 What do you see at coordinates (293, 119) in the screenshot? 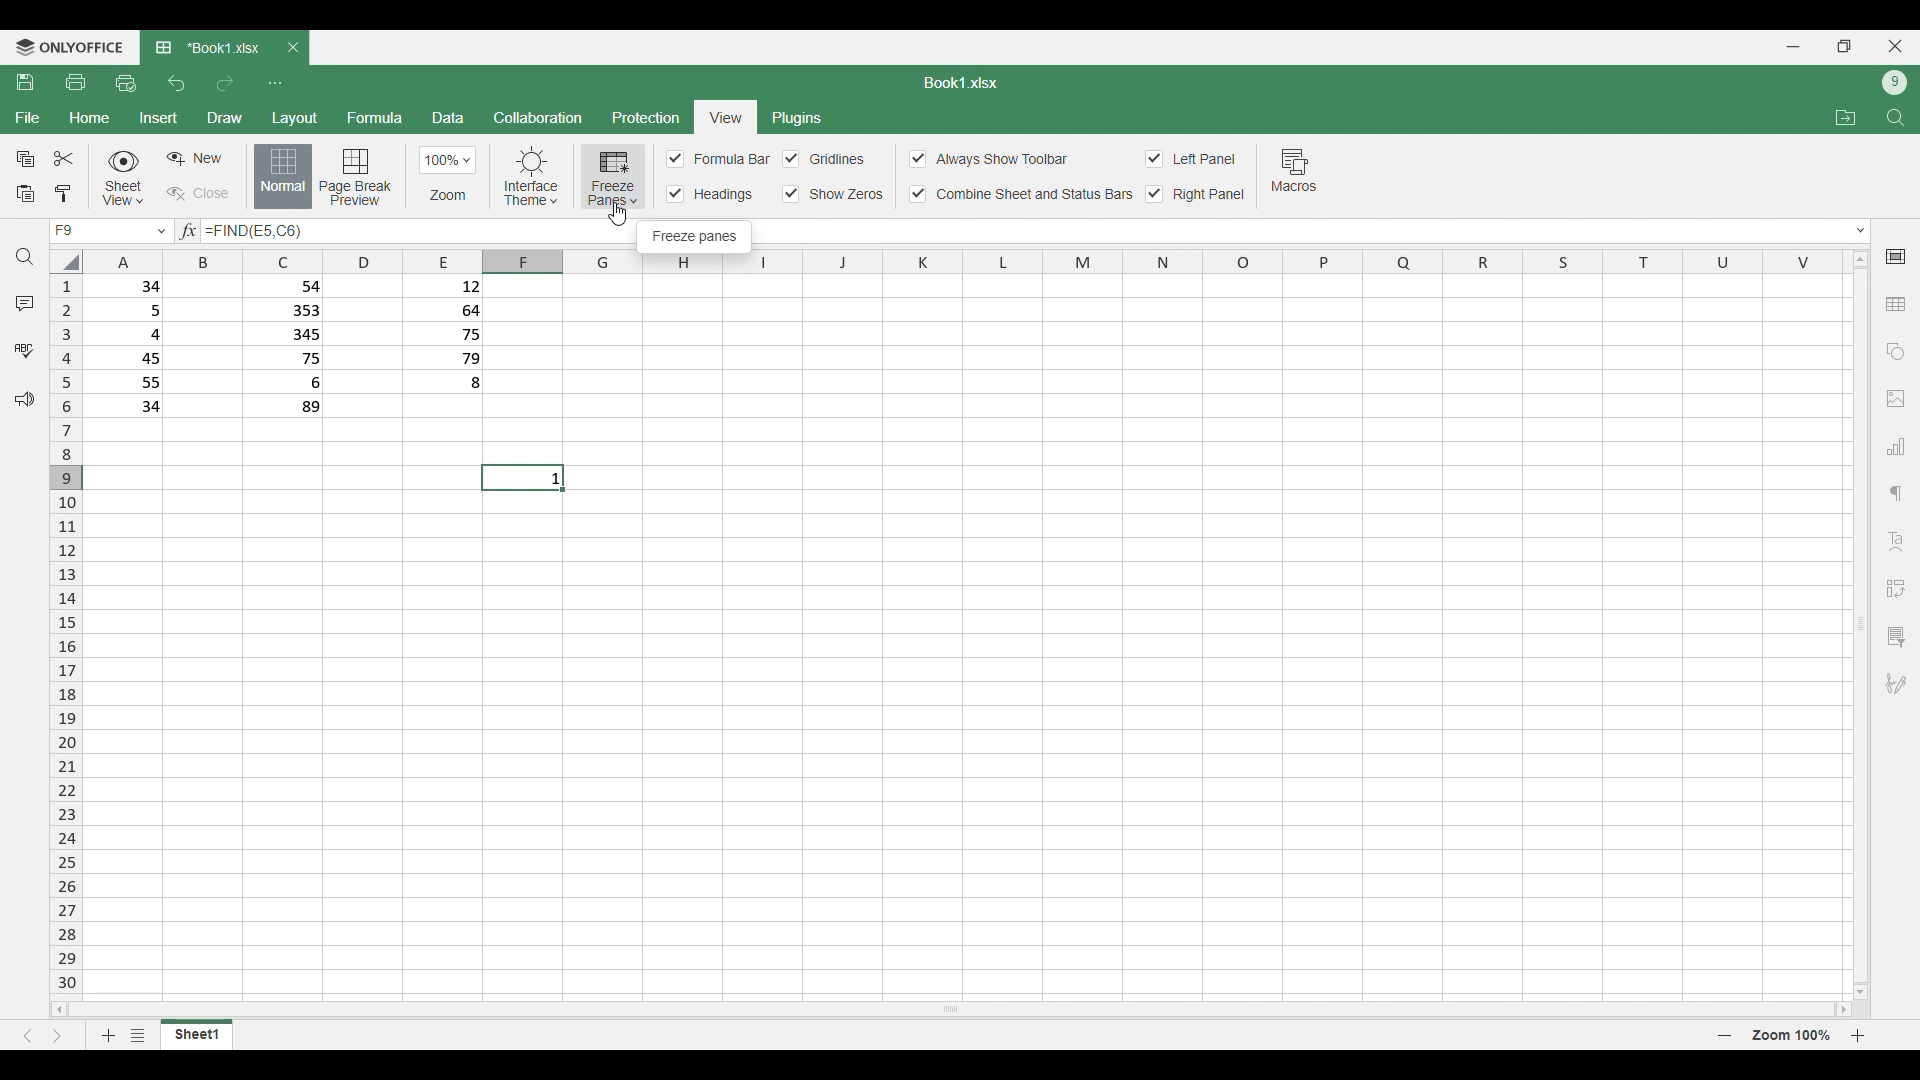
I see `Layout menu` at bounding box center [293, 119].